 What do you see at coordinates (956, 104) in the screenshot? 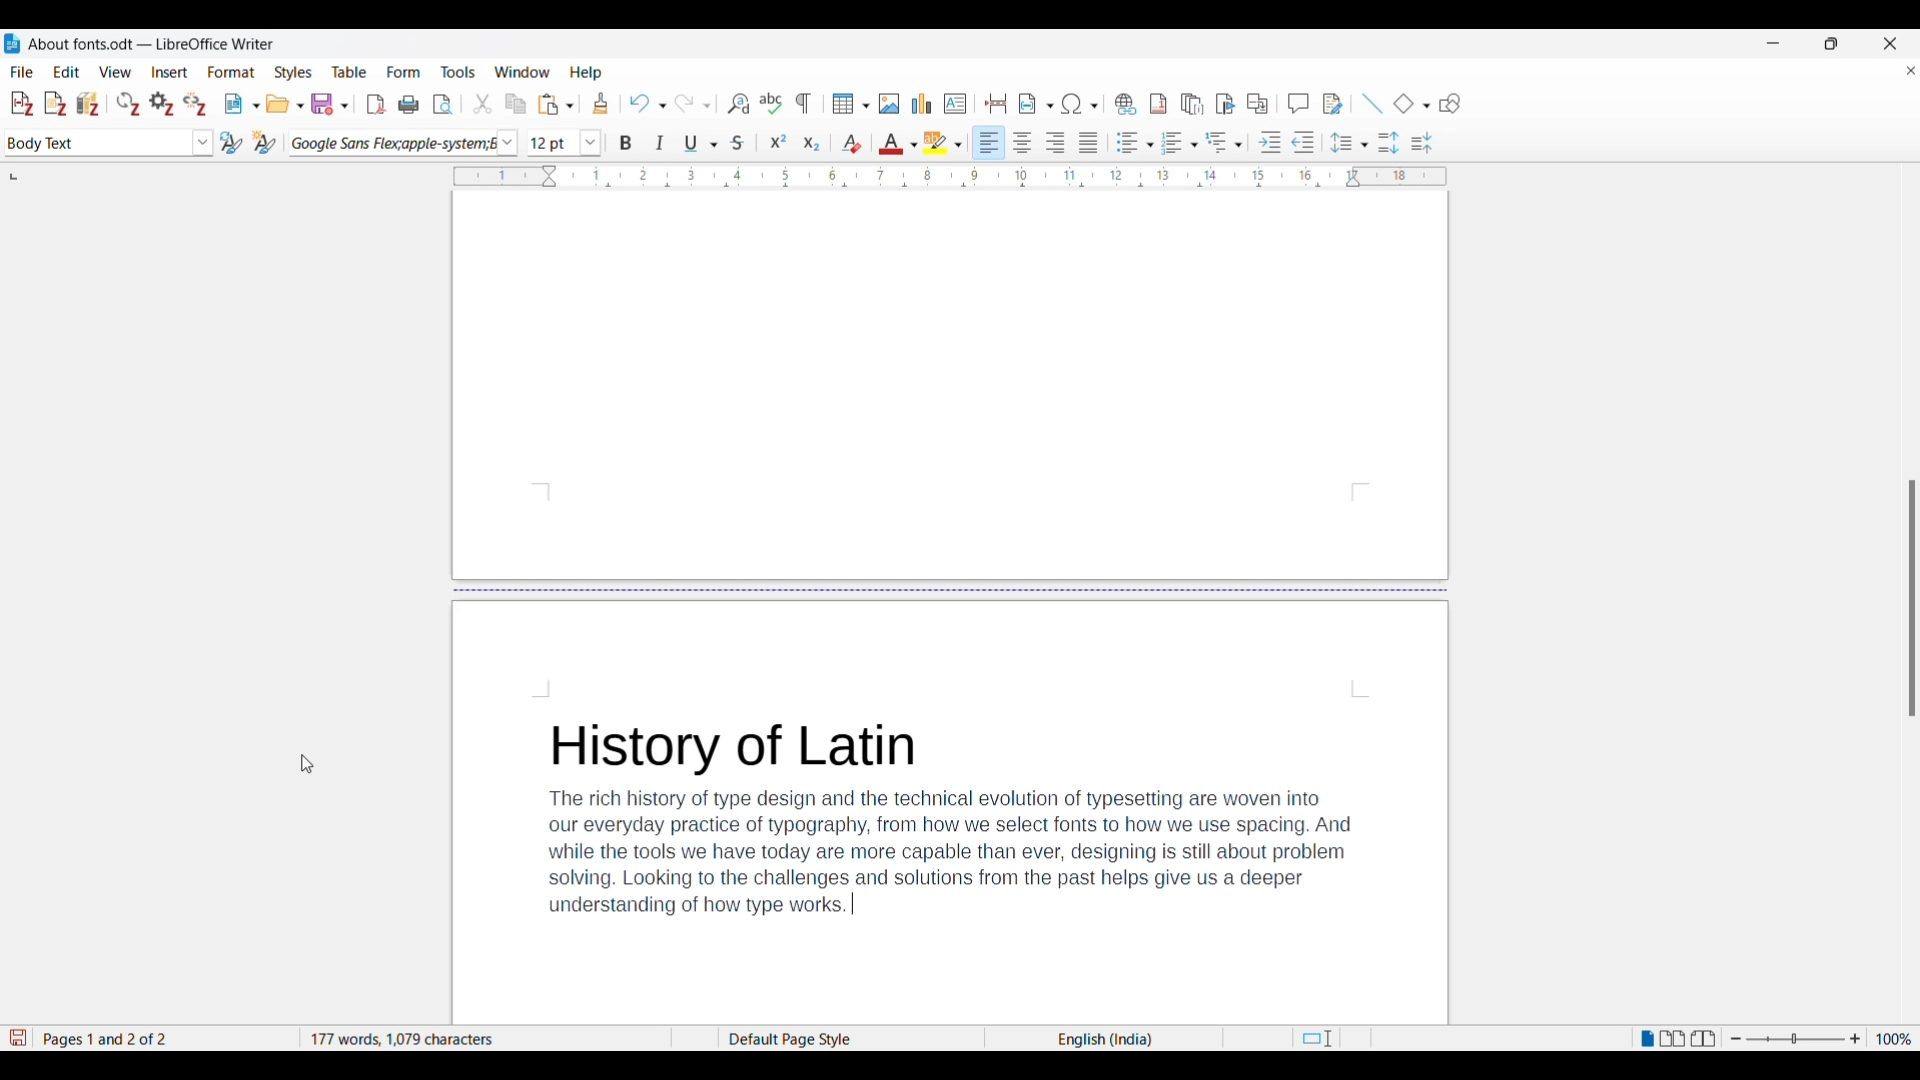
I see `Insert text box` at bounding box center [956, 104].